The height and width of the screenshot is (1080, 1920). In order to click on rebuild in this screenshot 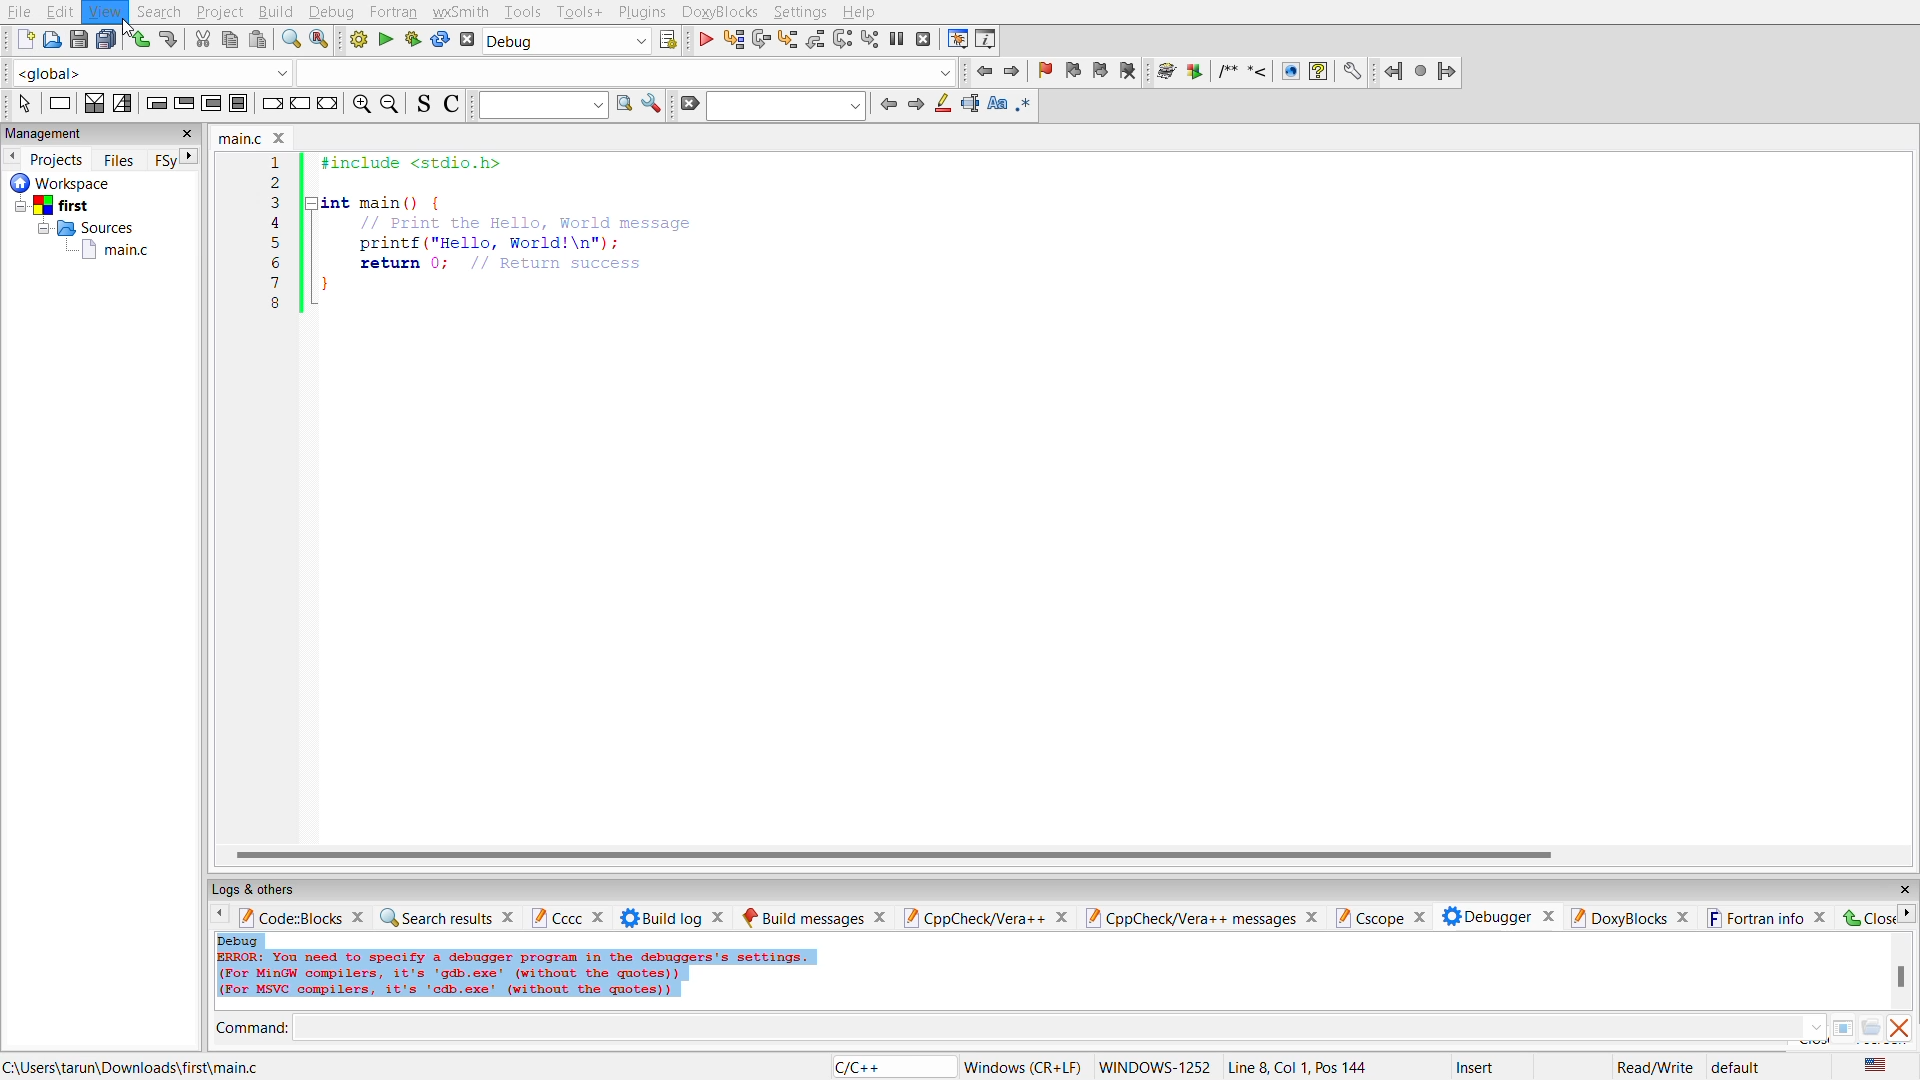, I will do `click(441, 42)`.